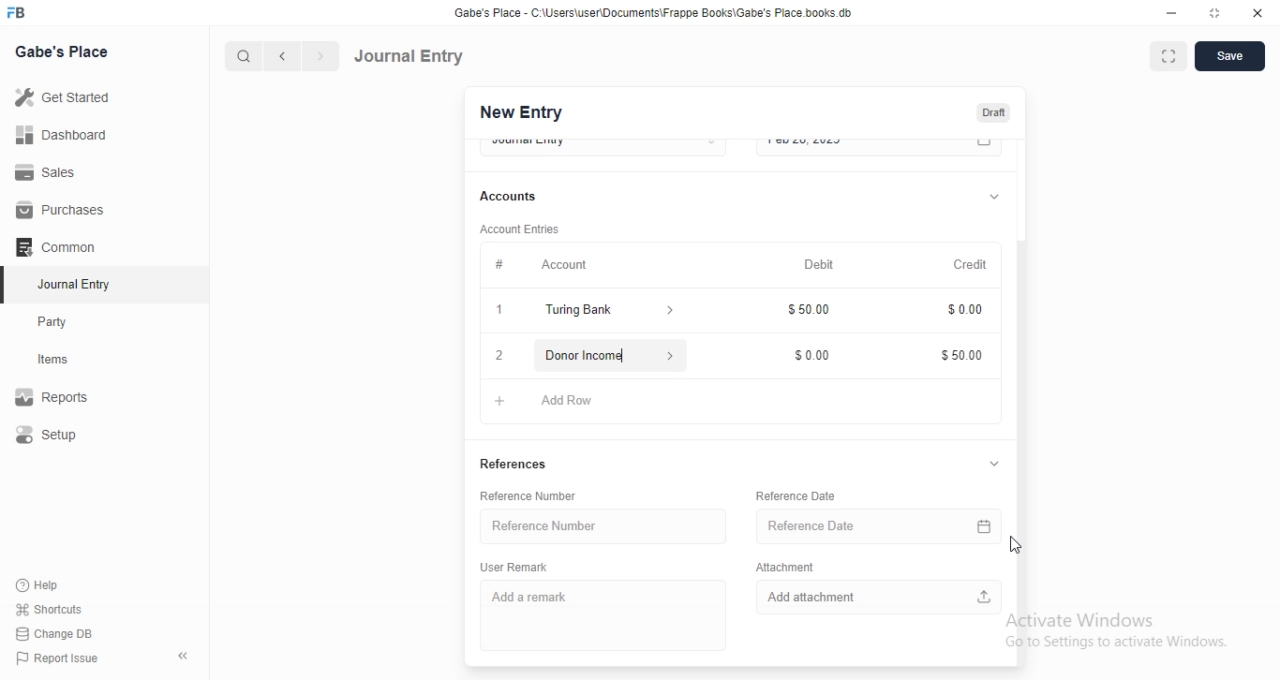  I want to click on turing bank, so click(605, 312).